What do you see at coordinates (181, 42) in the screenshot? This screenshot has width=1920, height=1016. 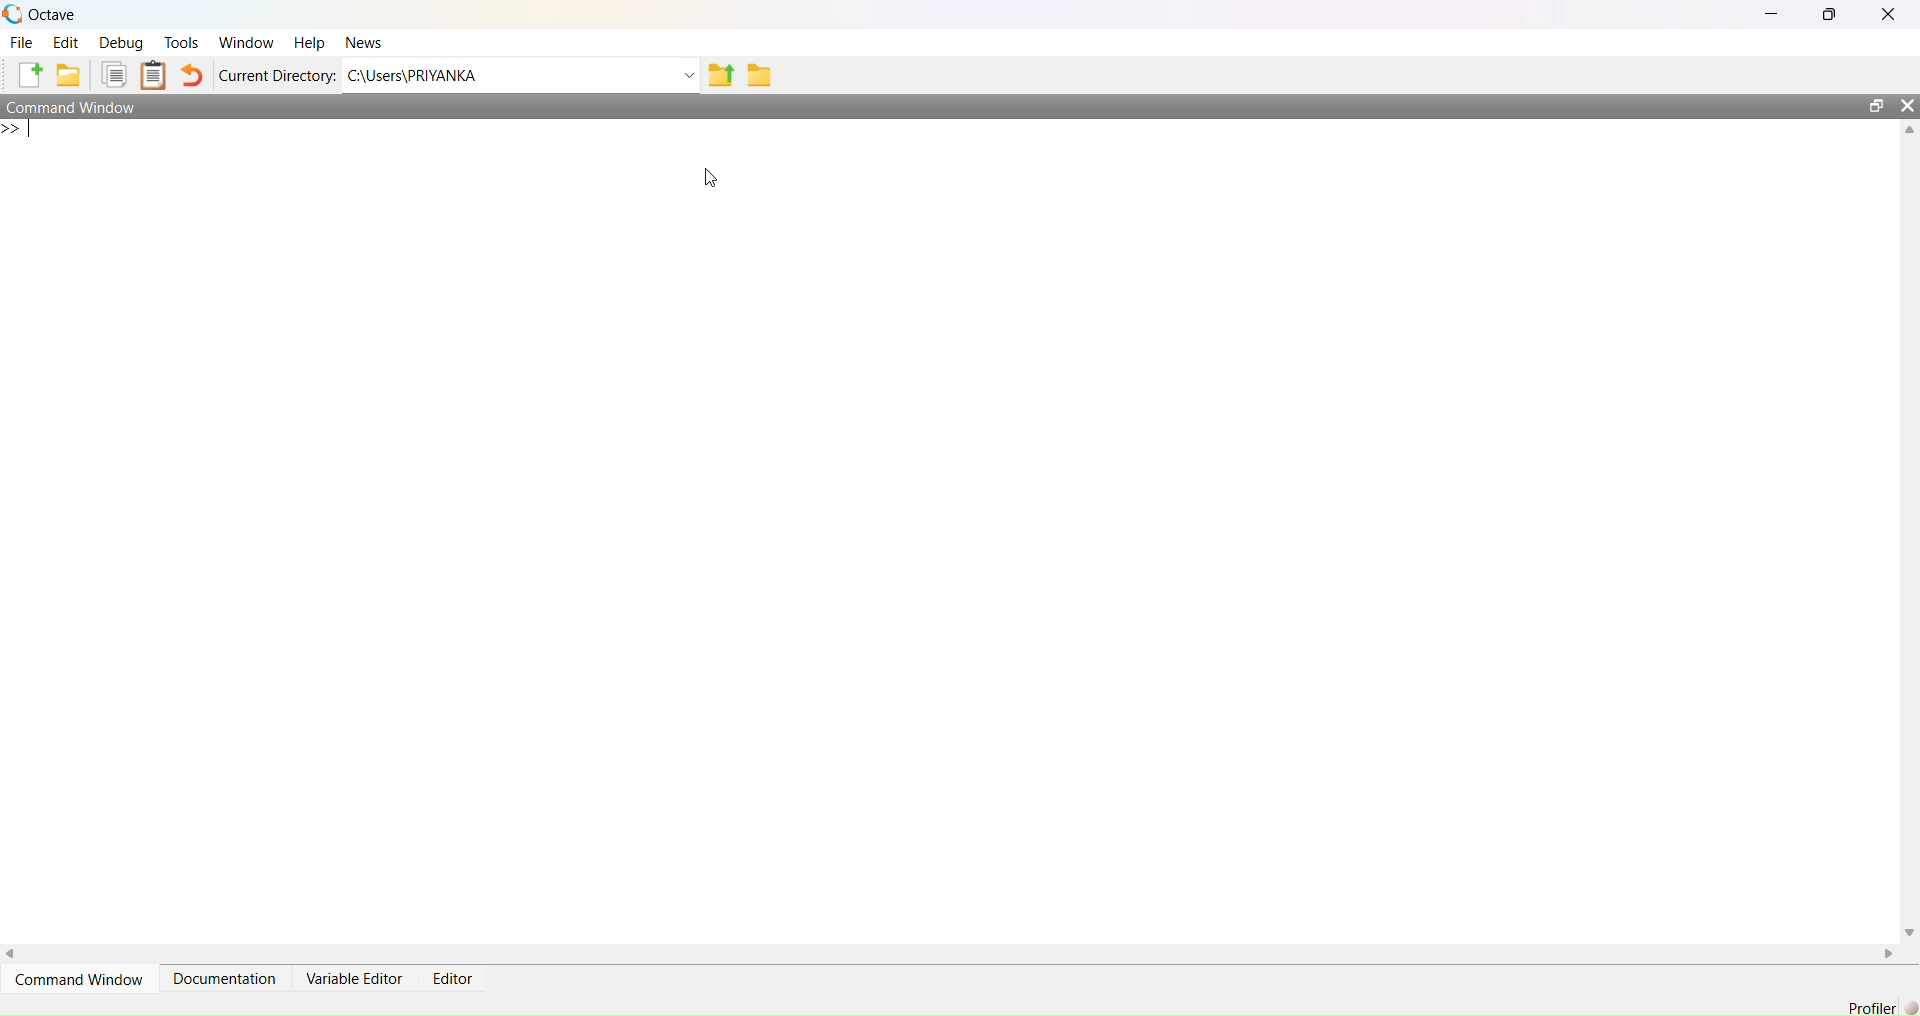 I see `Tools` at bounding box center [181, 42].